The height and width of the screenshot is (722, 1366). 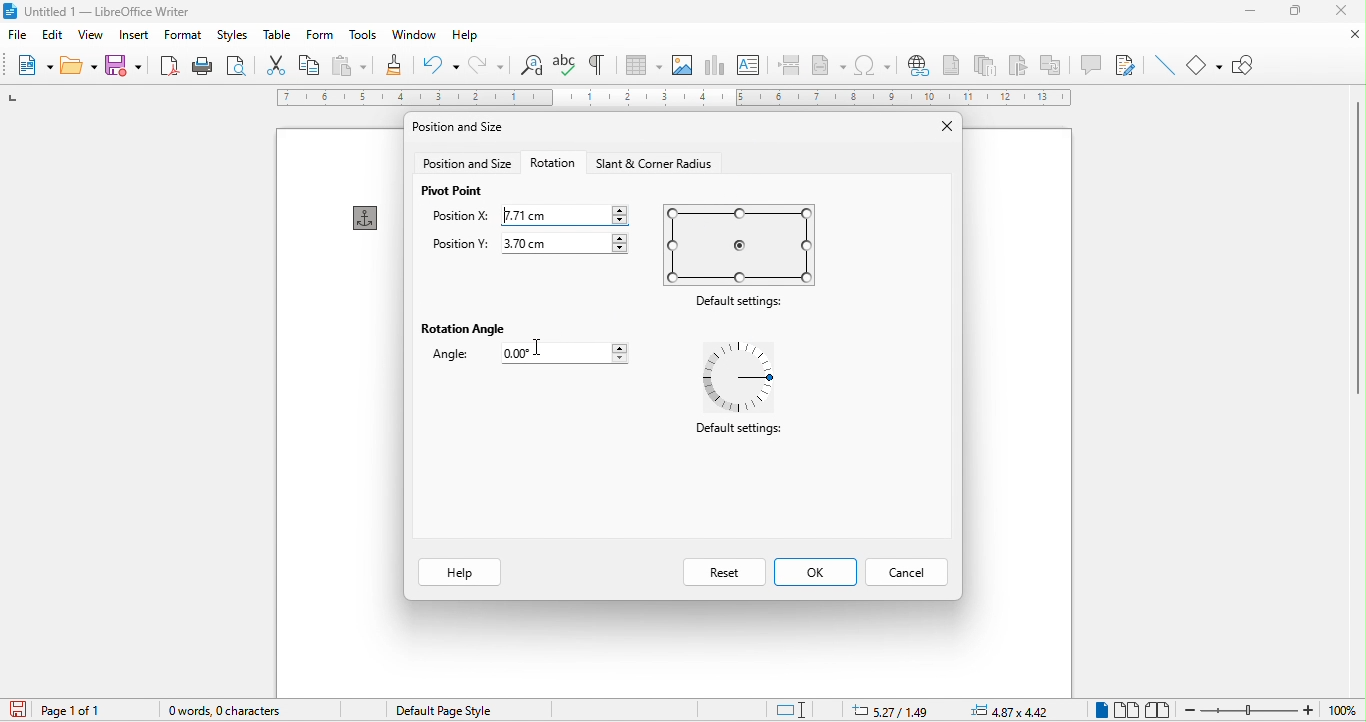 I want to click on find and replace, so click(x=532, y=65).